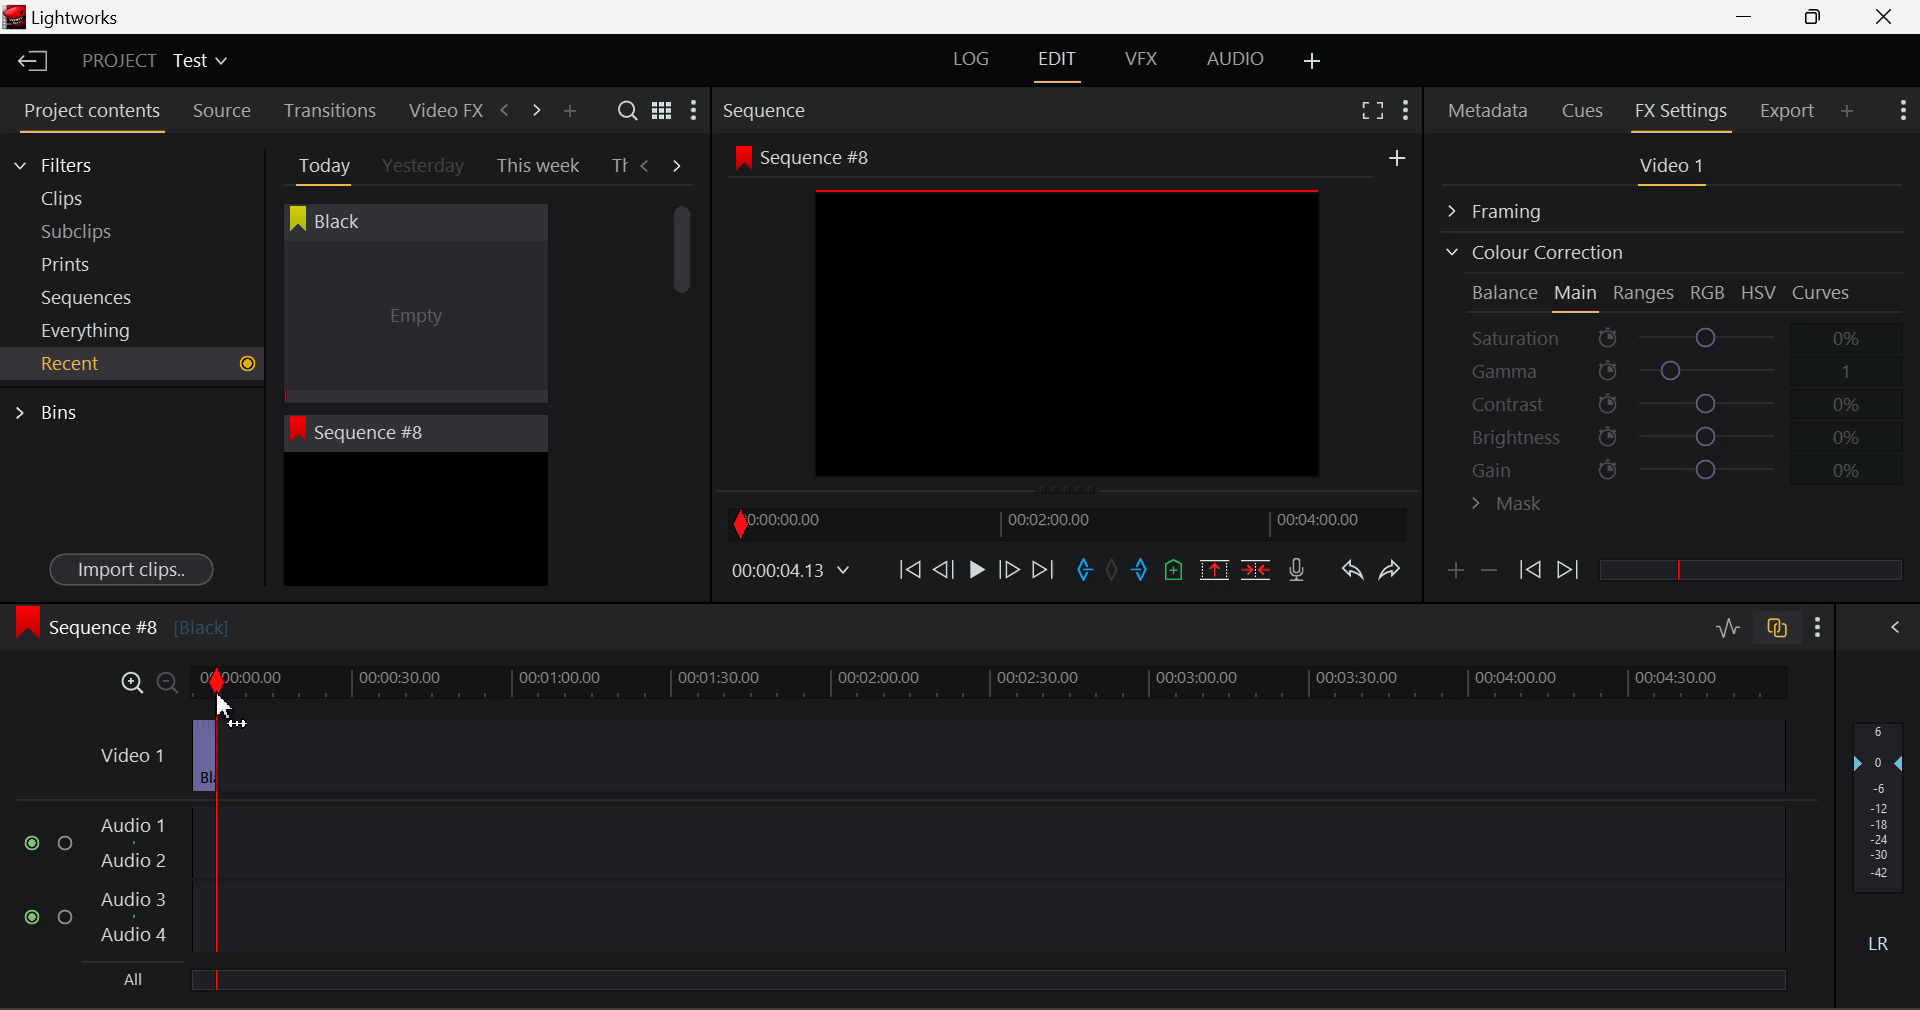 This screenshot has width=1920, height=1010. Describe the element at coordinates (1848, 110) in the screenshot. I see `Add Panel` at that location.